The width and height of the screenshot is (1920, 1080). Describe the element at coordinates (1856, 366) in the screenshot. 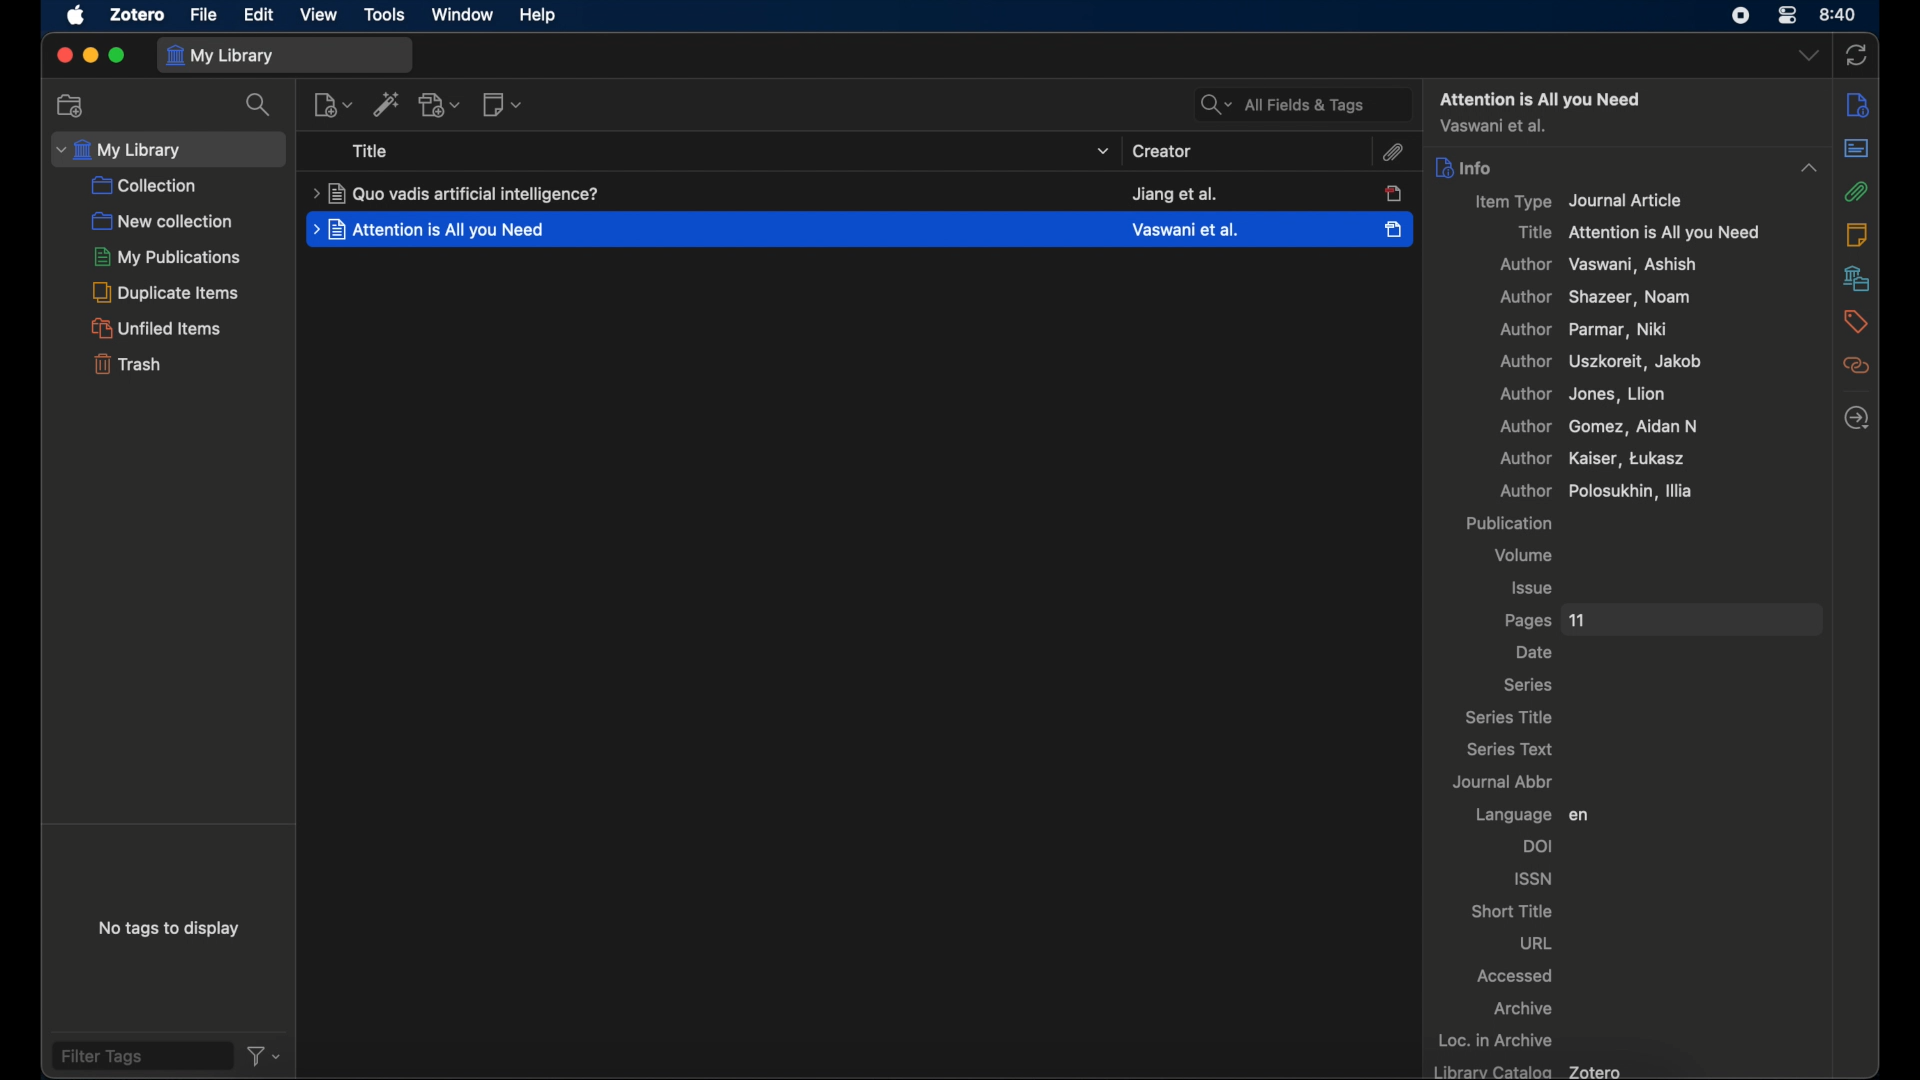

I see `related` at that location.